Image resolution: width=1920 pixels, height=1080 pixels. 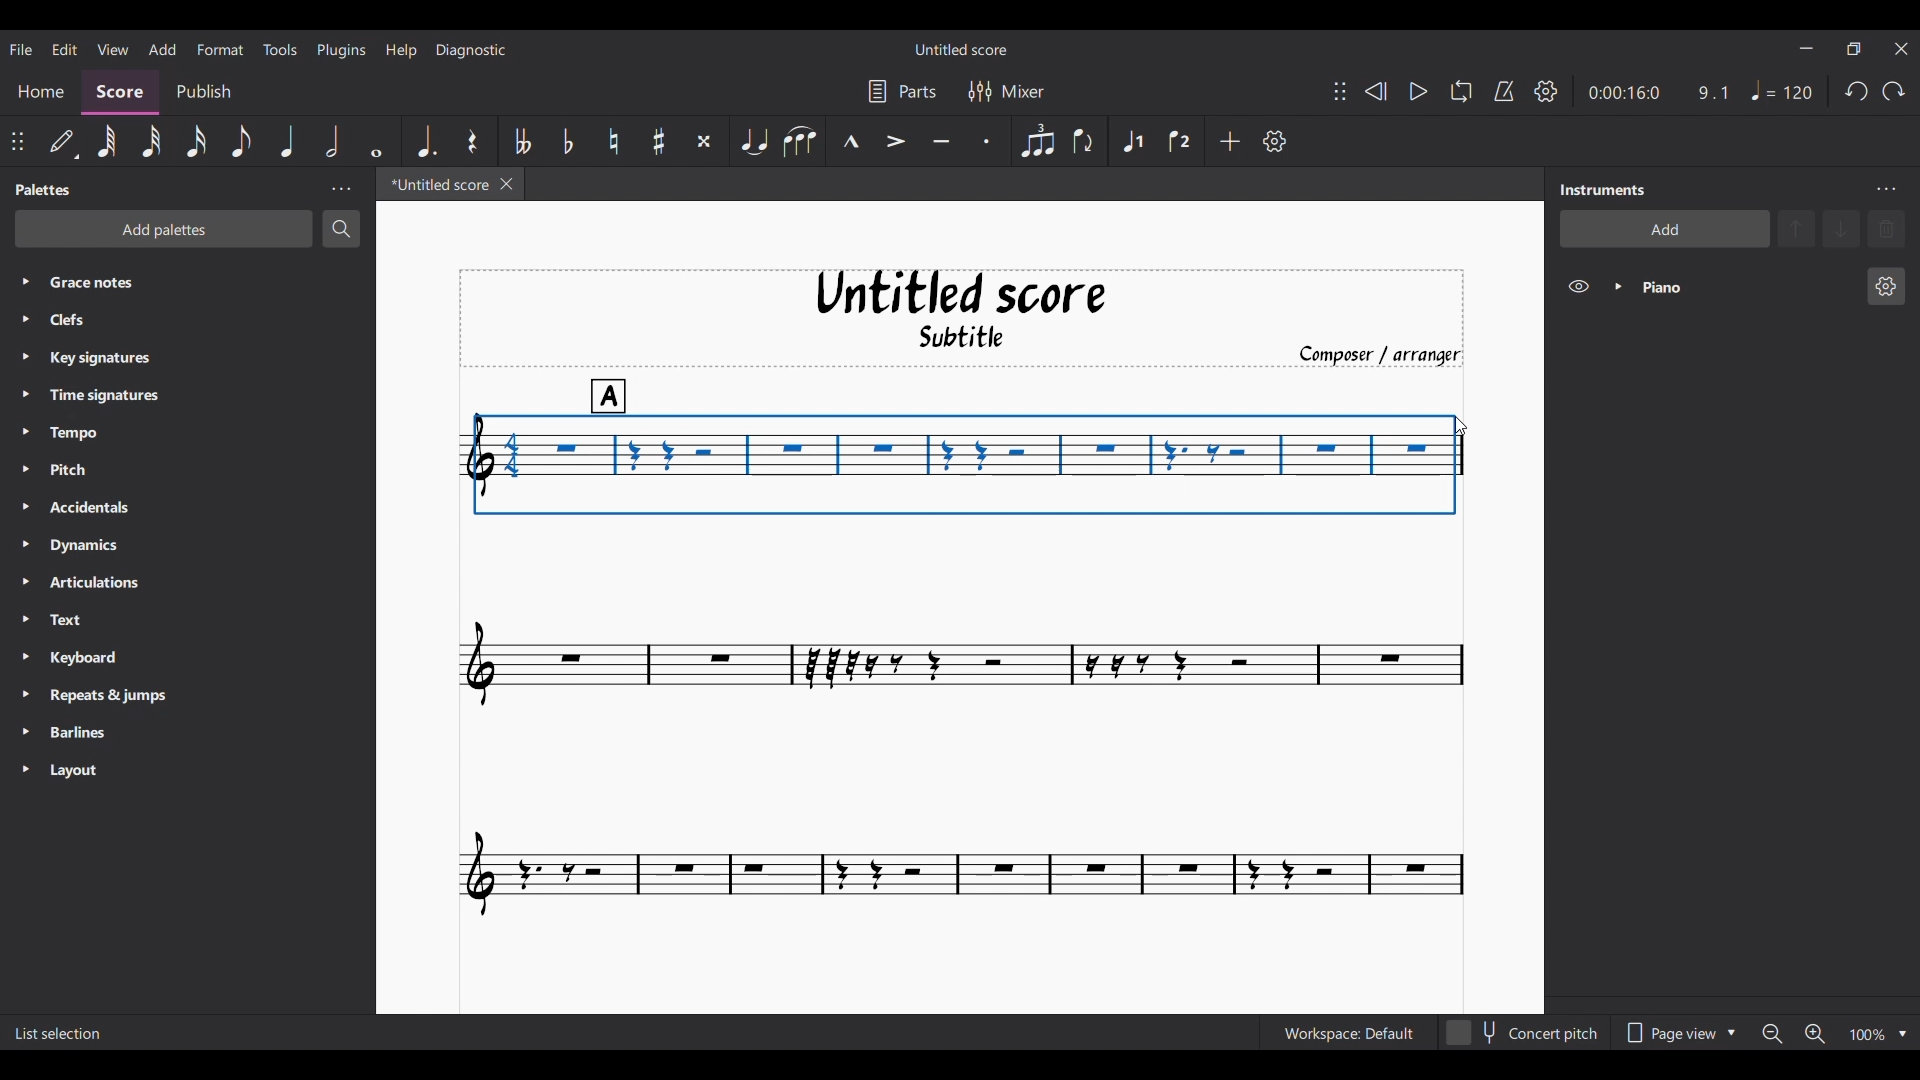 What do you see at coordinates (341, 189) in the screenshot?
I see `Panel settings` at bounding box center [341, 189].